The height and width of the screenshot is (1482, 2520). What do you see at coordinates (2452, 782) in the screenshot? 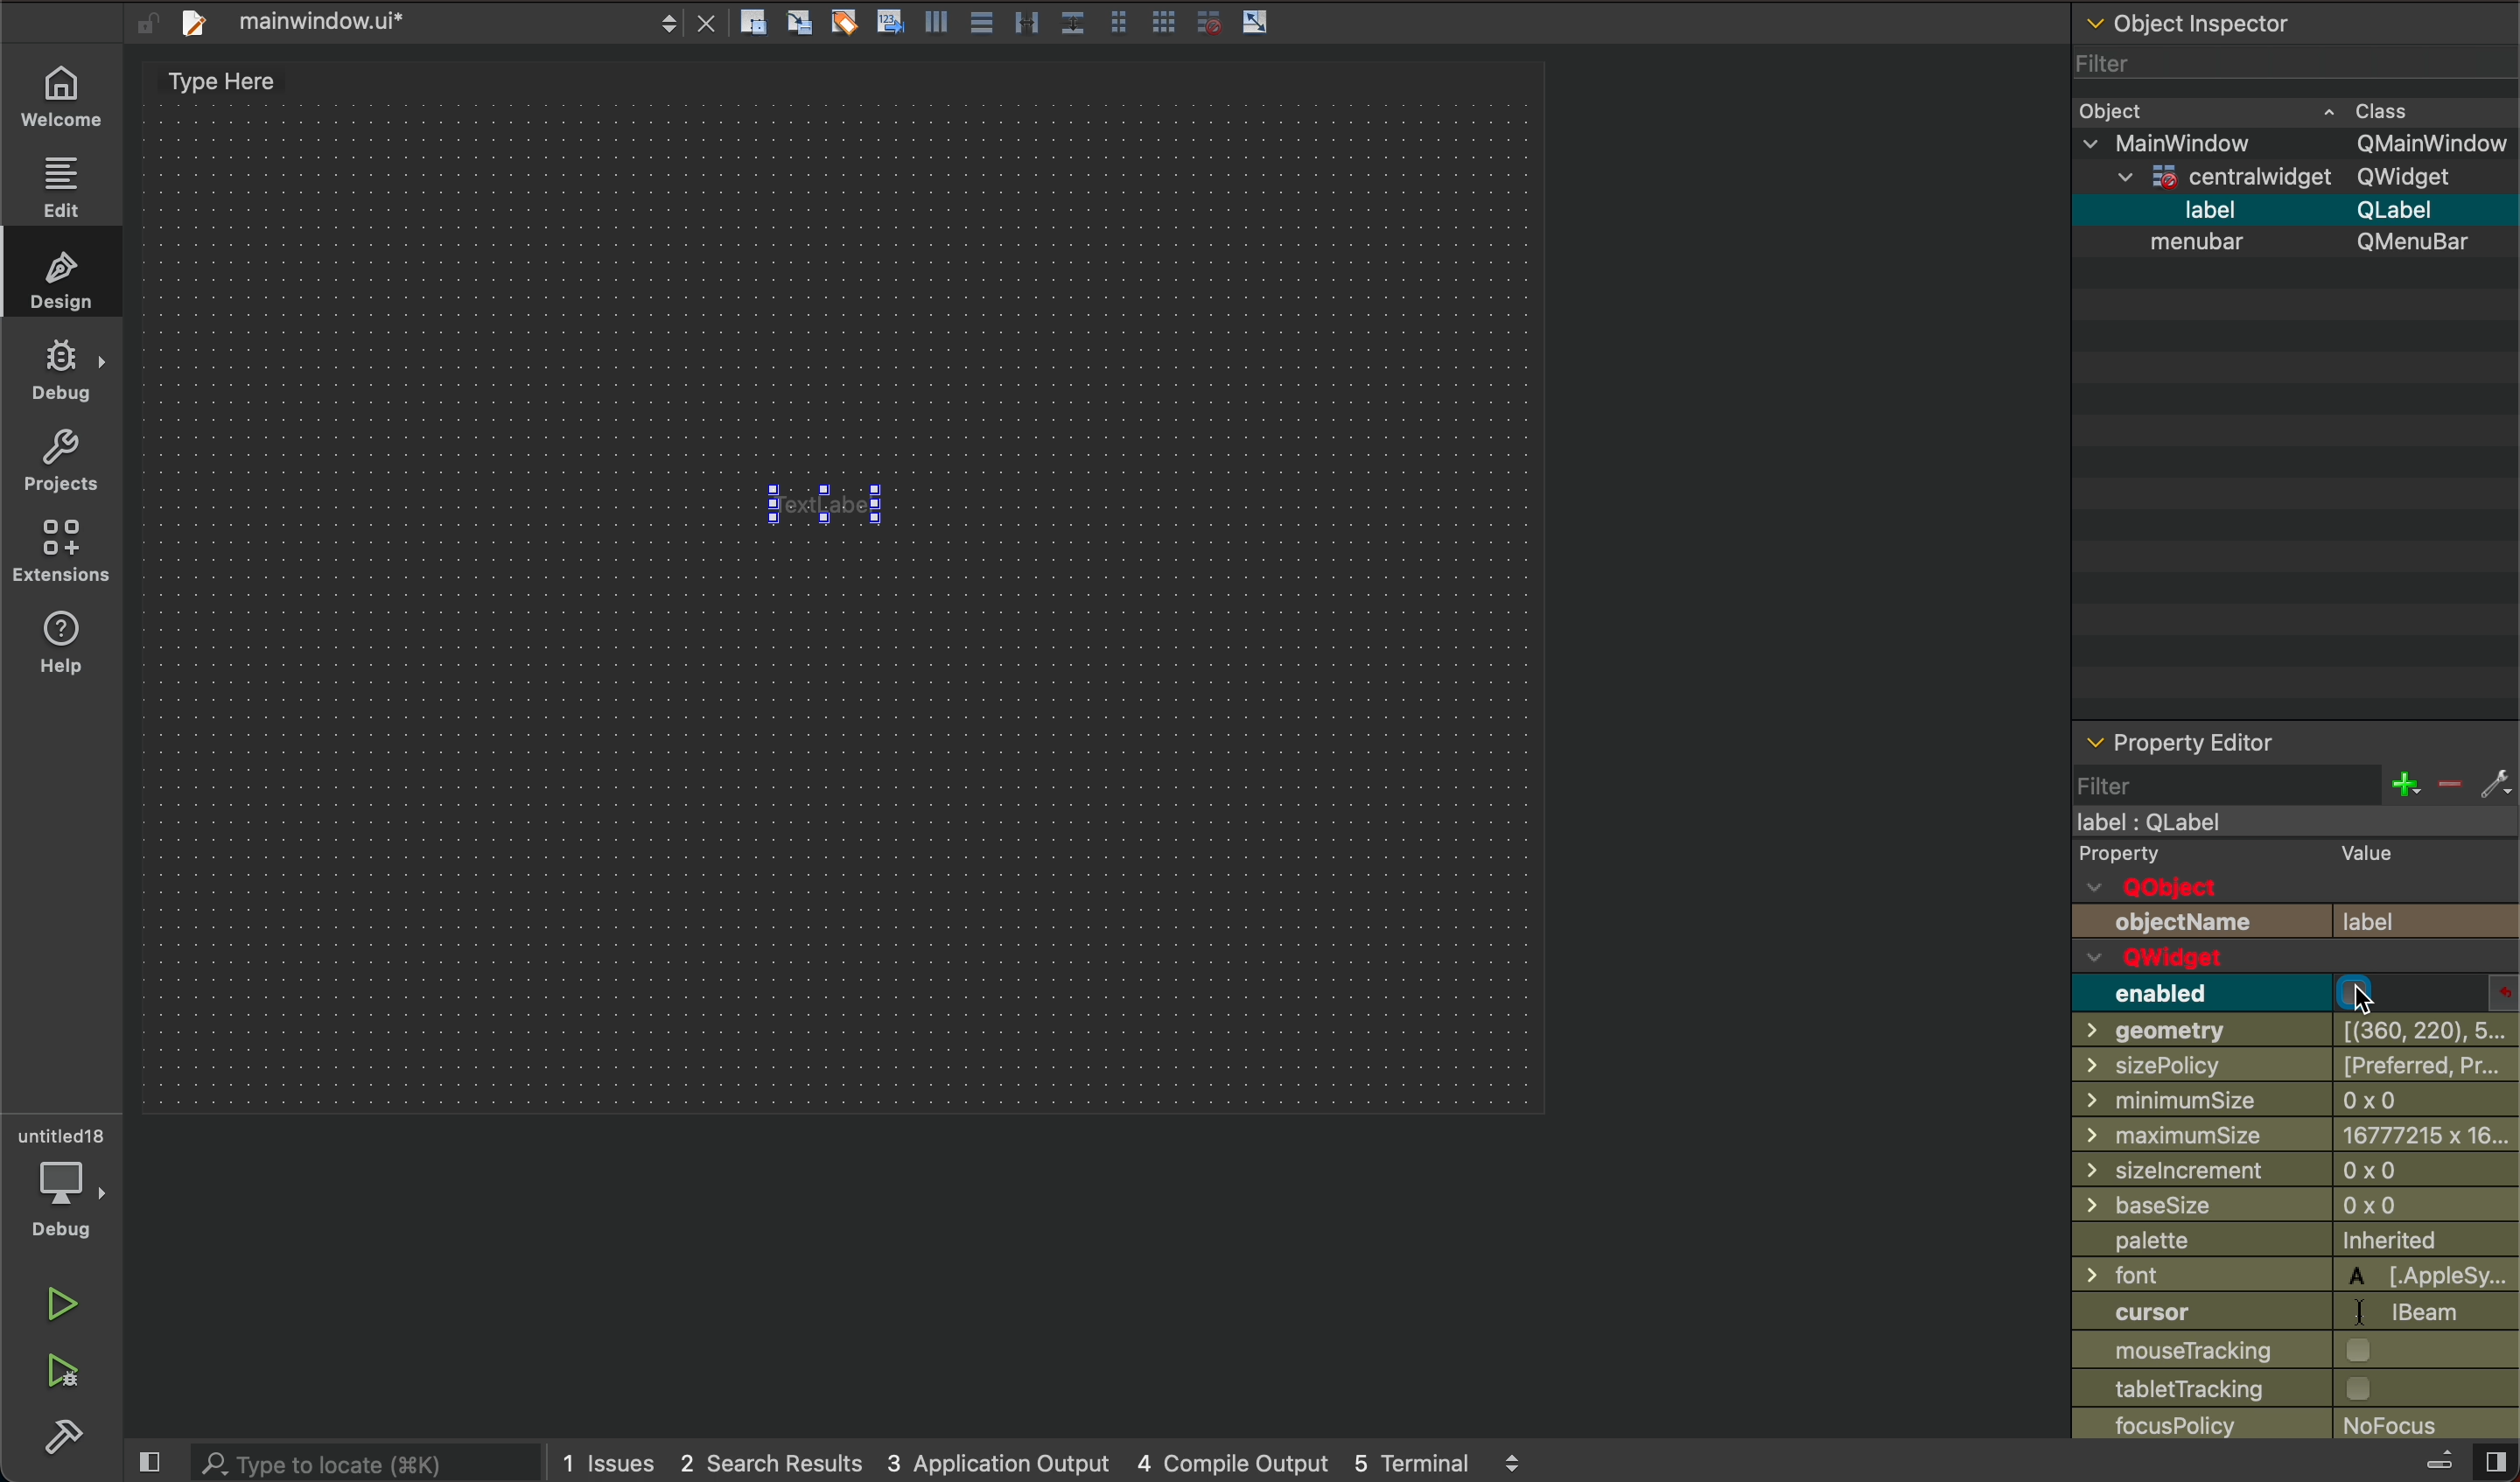
I see `decrease` at bounding box center [2452, 782].